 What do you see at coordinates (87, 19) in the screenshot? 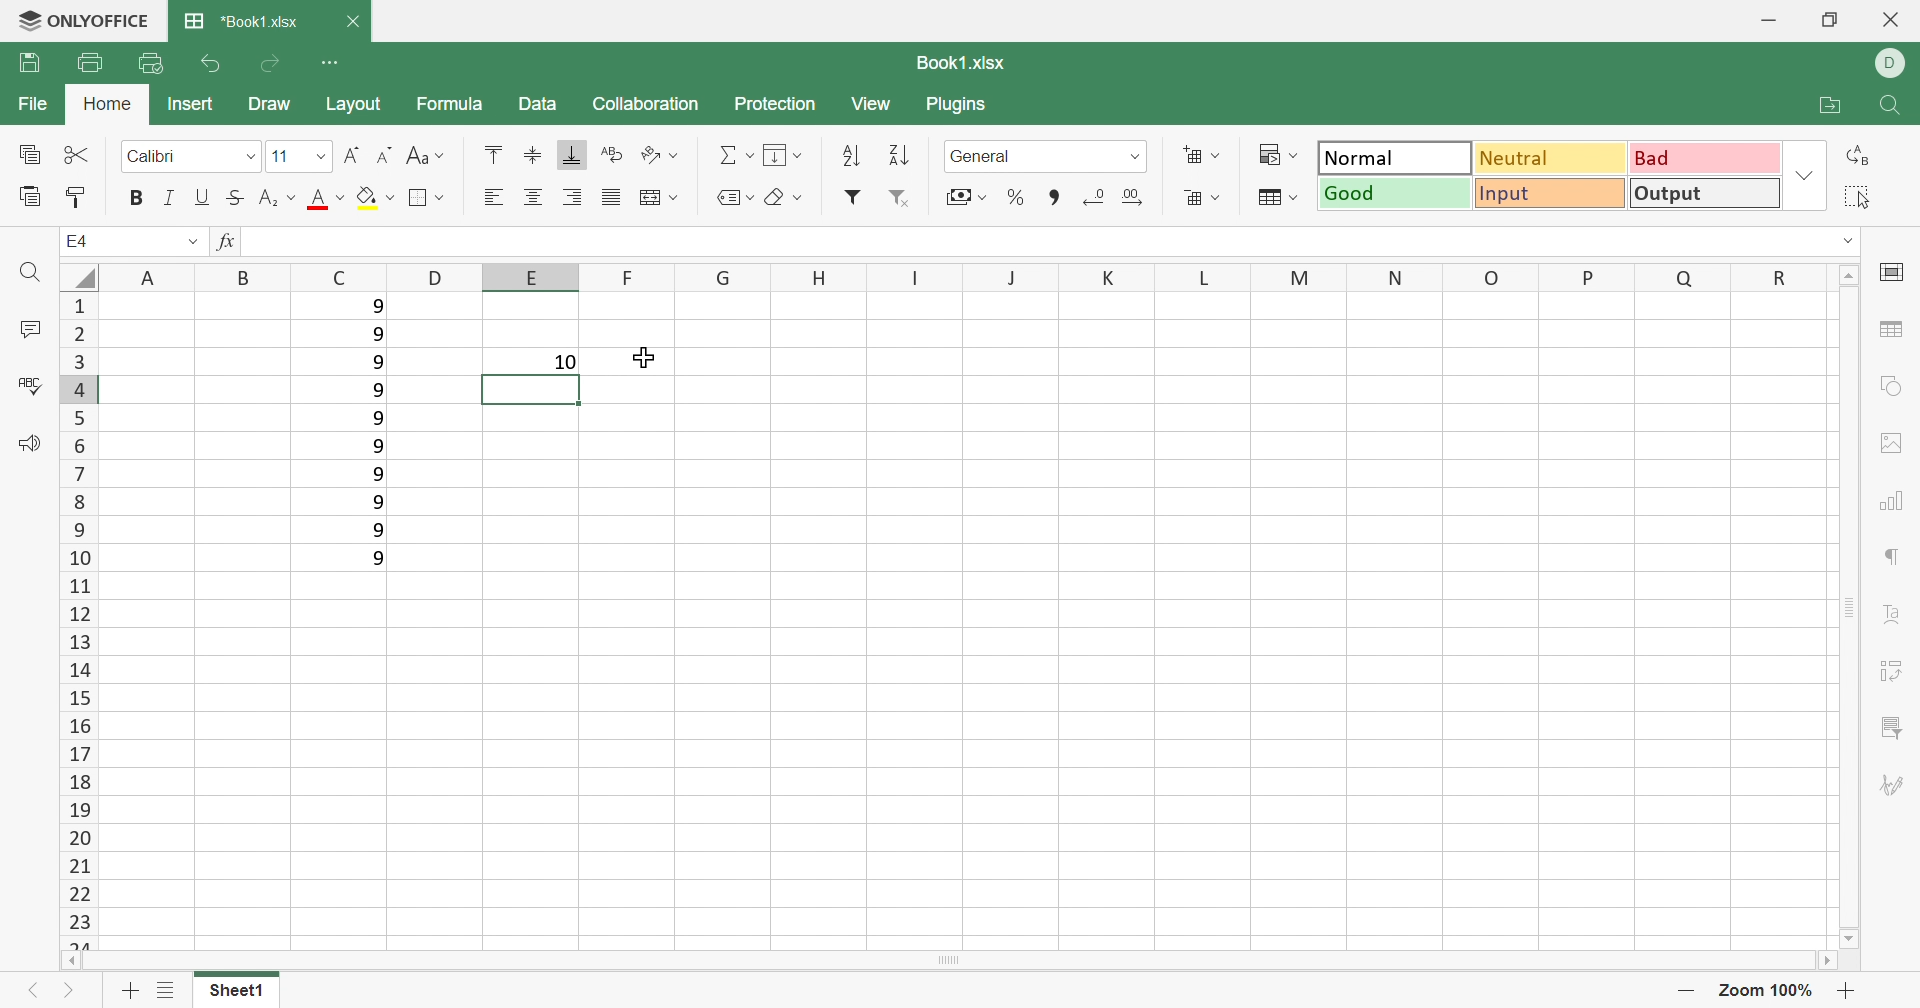
I see `ONLYOFFICE` at bounding box center [87, 19].